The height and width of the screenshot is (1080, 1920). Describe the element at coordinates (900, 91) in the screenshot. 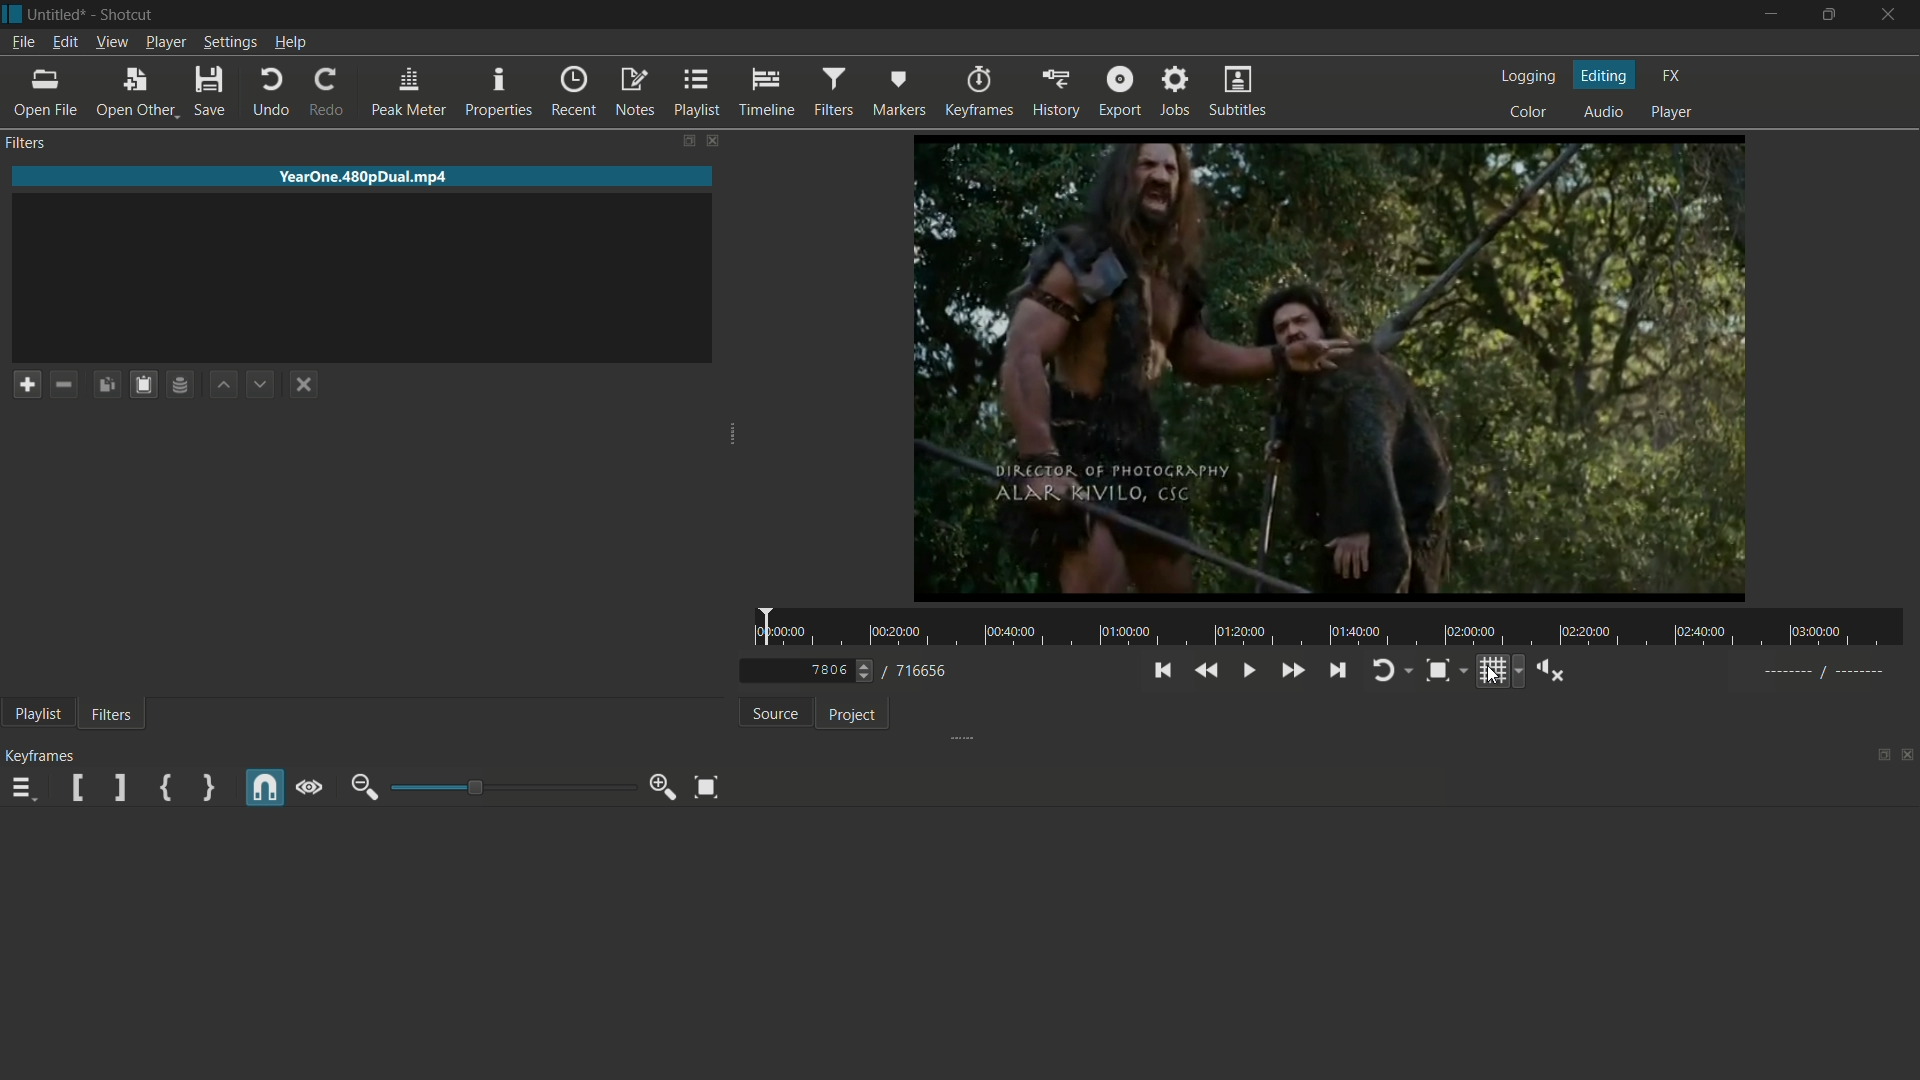

I see `markers` at that location.